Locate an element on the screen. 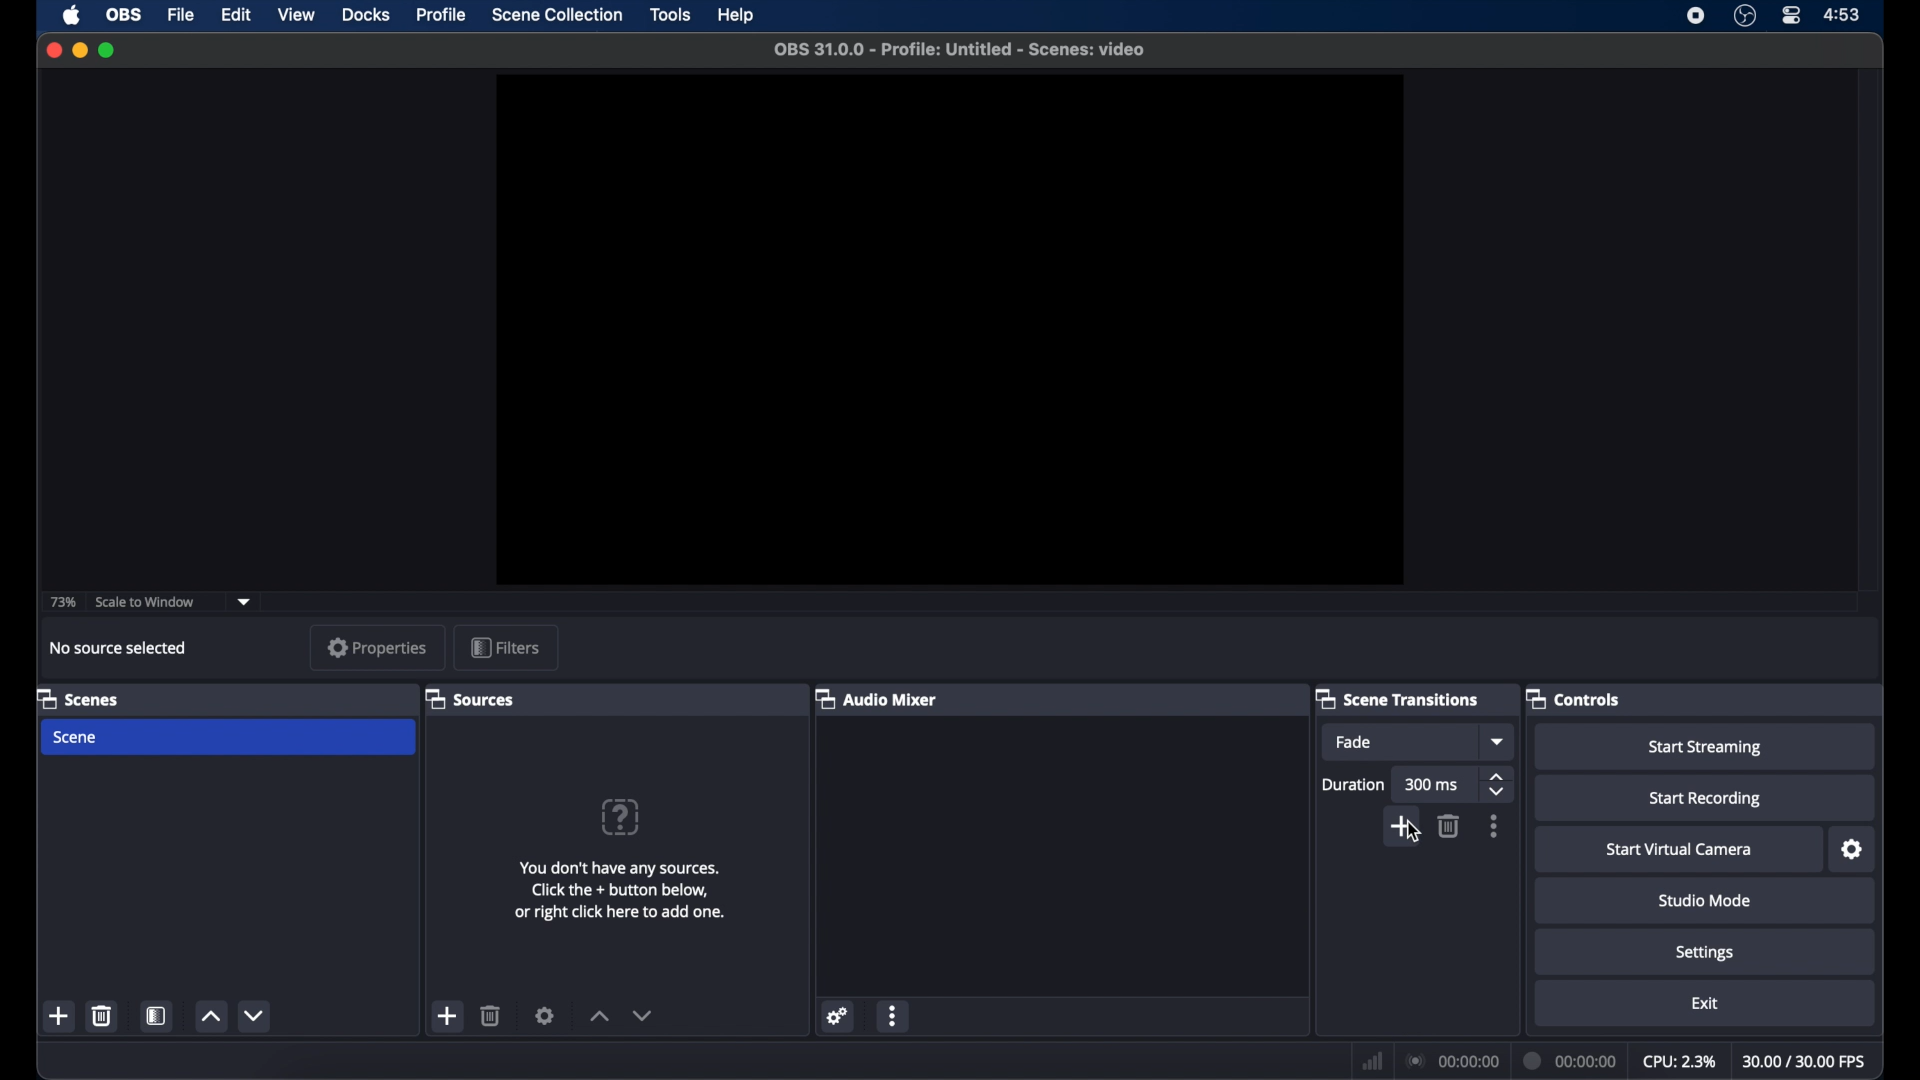  preview is located at coordinates (952, 330).